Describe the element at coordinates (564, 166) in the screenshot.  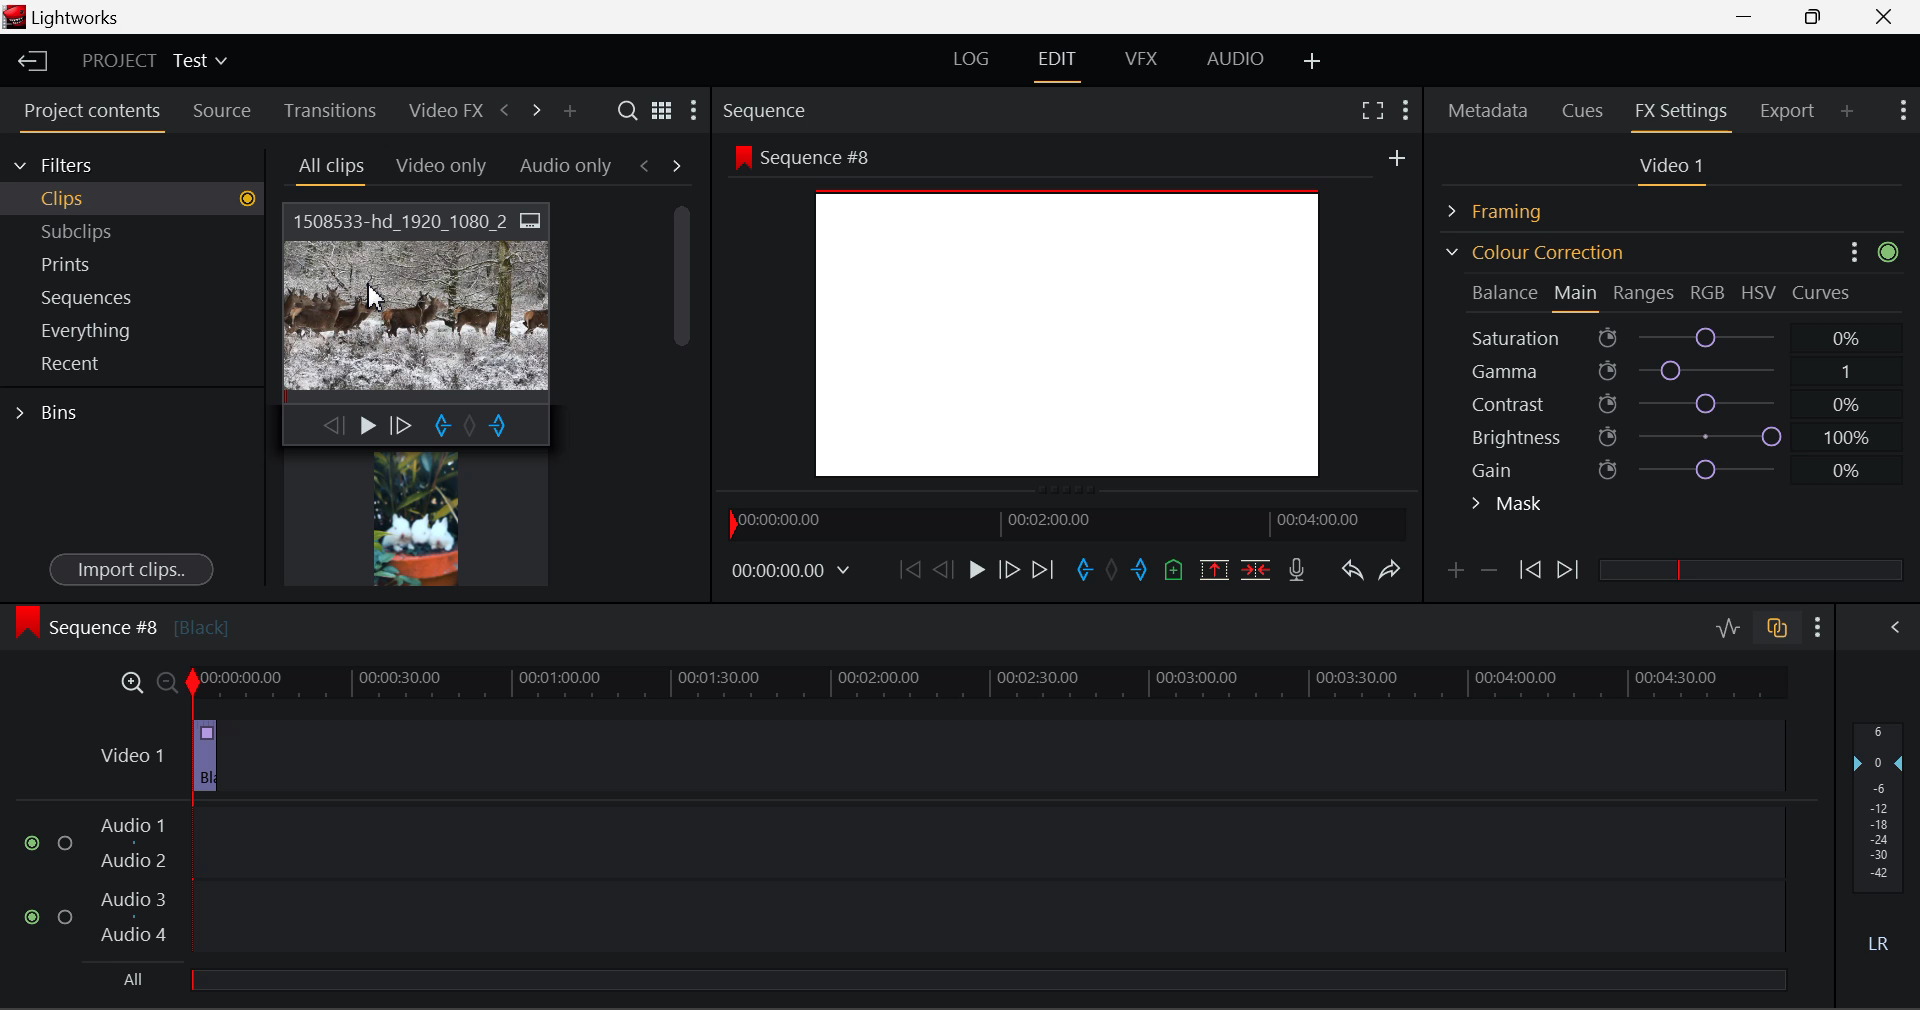
I see `This week Tab` at that location.